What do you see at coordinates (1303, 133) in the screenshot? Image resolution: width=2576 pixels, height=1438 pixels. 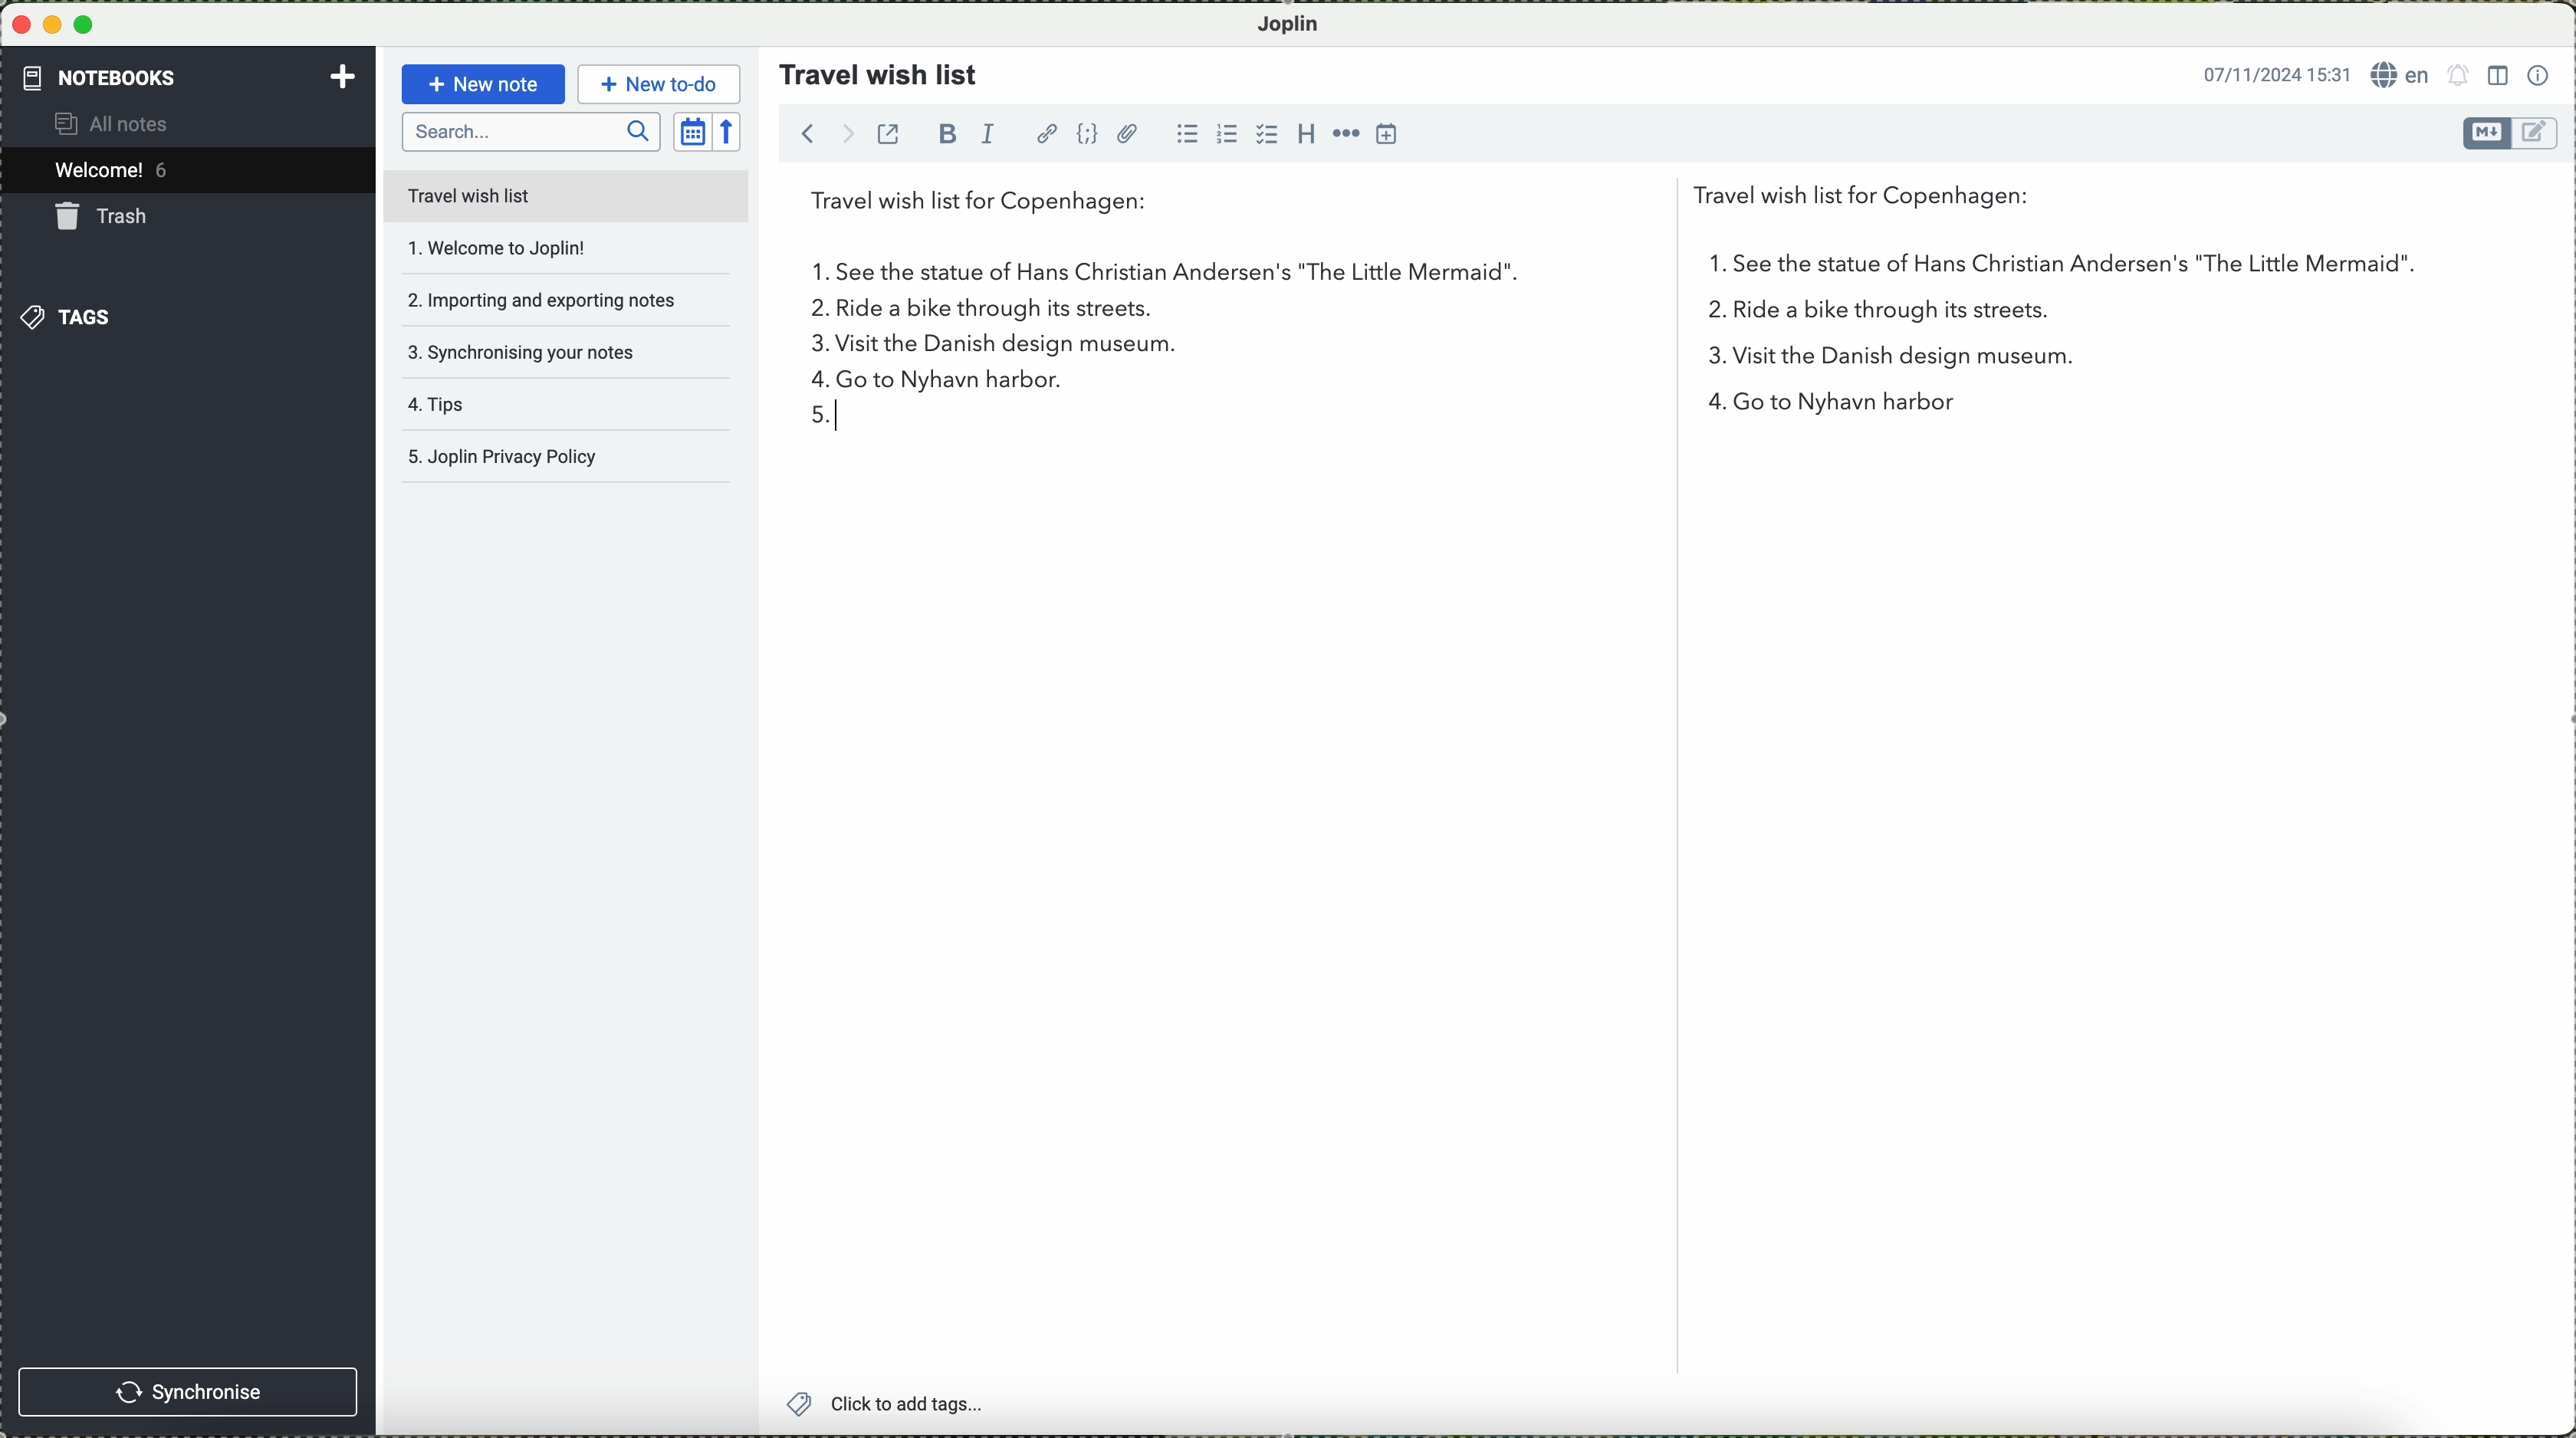 I see `heading` at bounding box center [1303, 133].